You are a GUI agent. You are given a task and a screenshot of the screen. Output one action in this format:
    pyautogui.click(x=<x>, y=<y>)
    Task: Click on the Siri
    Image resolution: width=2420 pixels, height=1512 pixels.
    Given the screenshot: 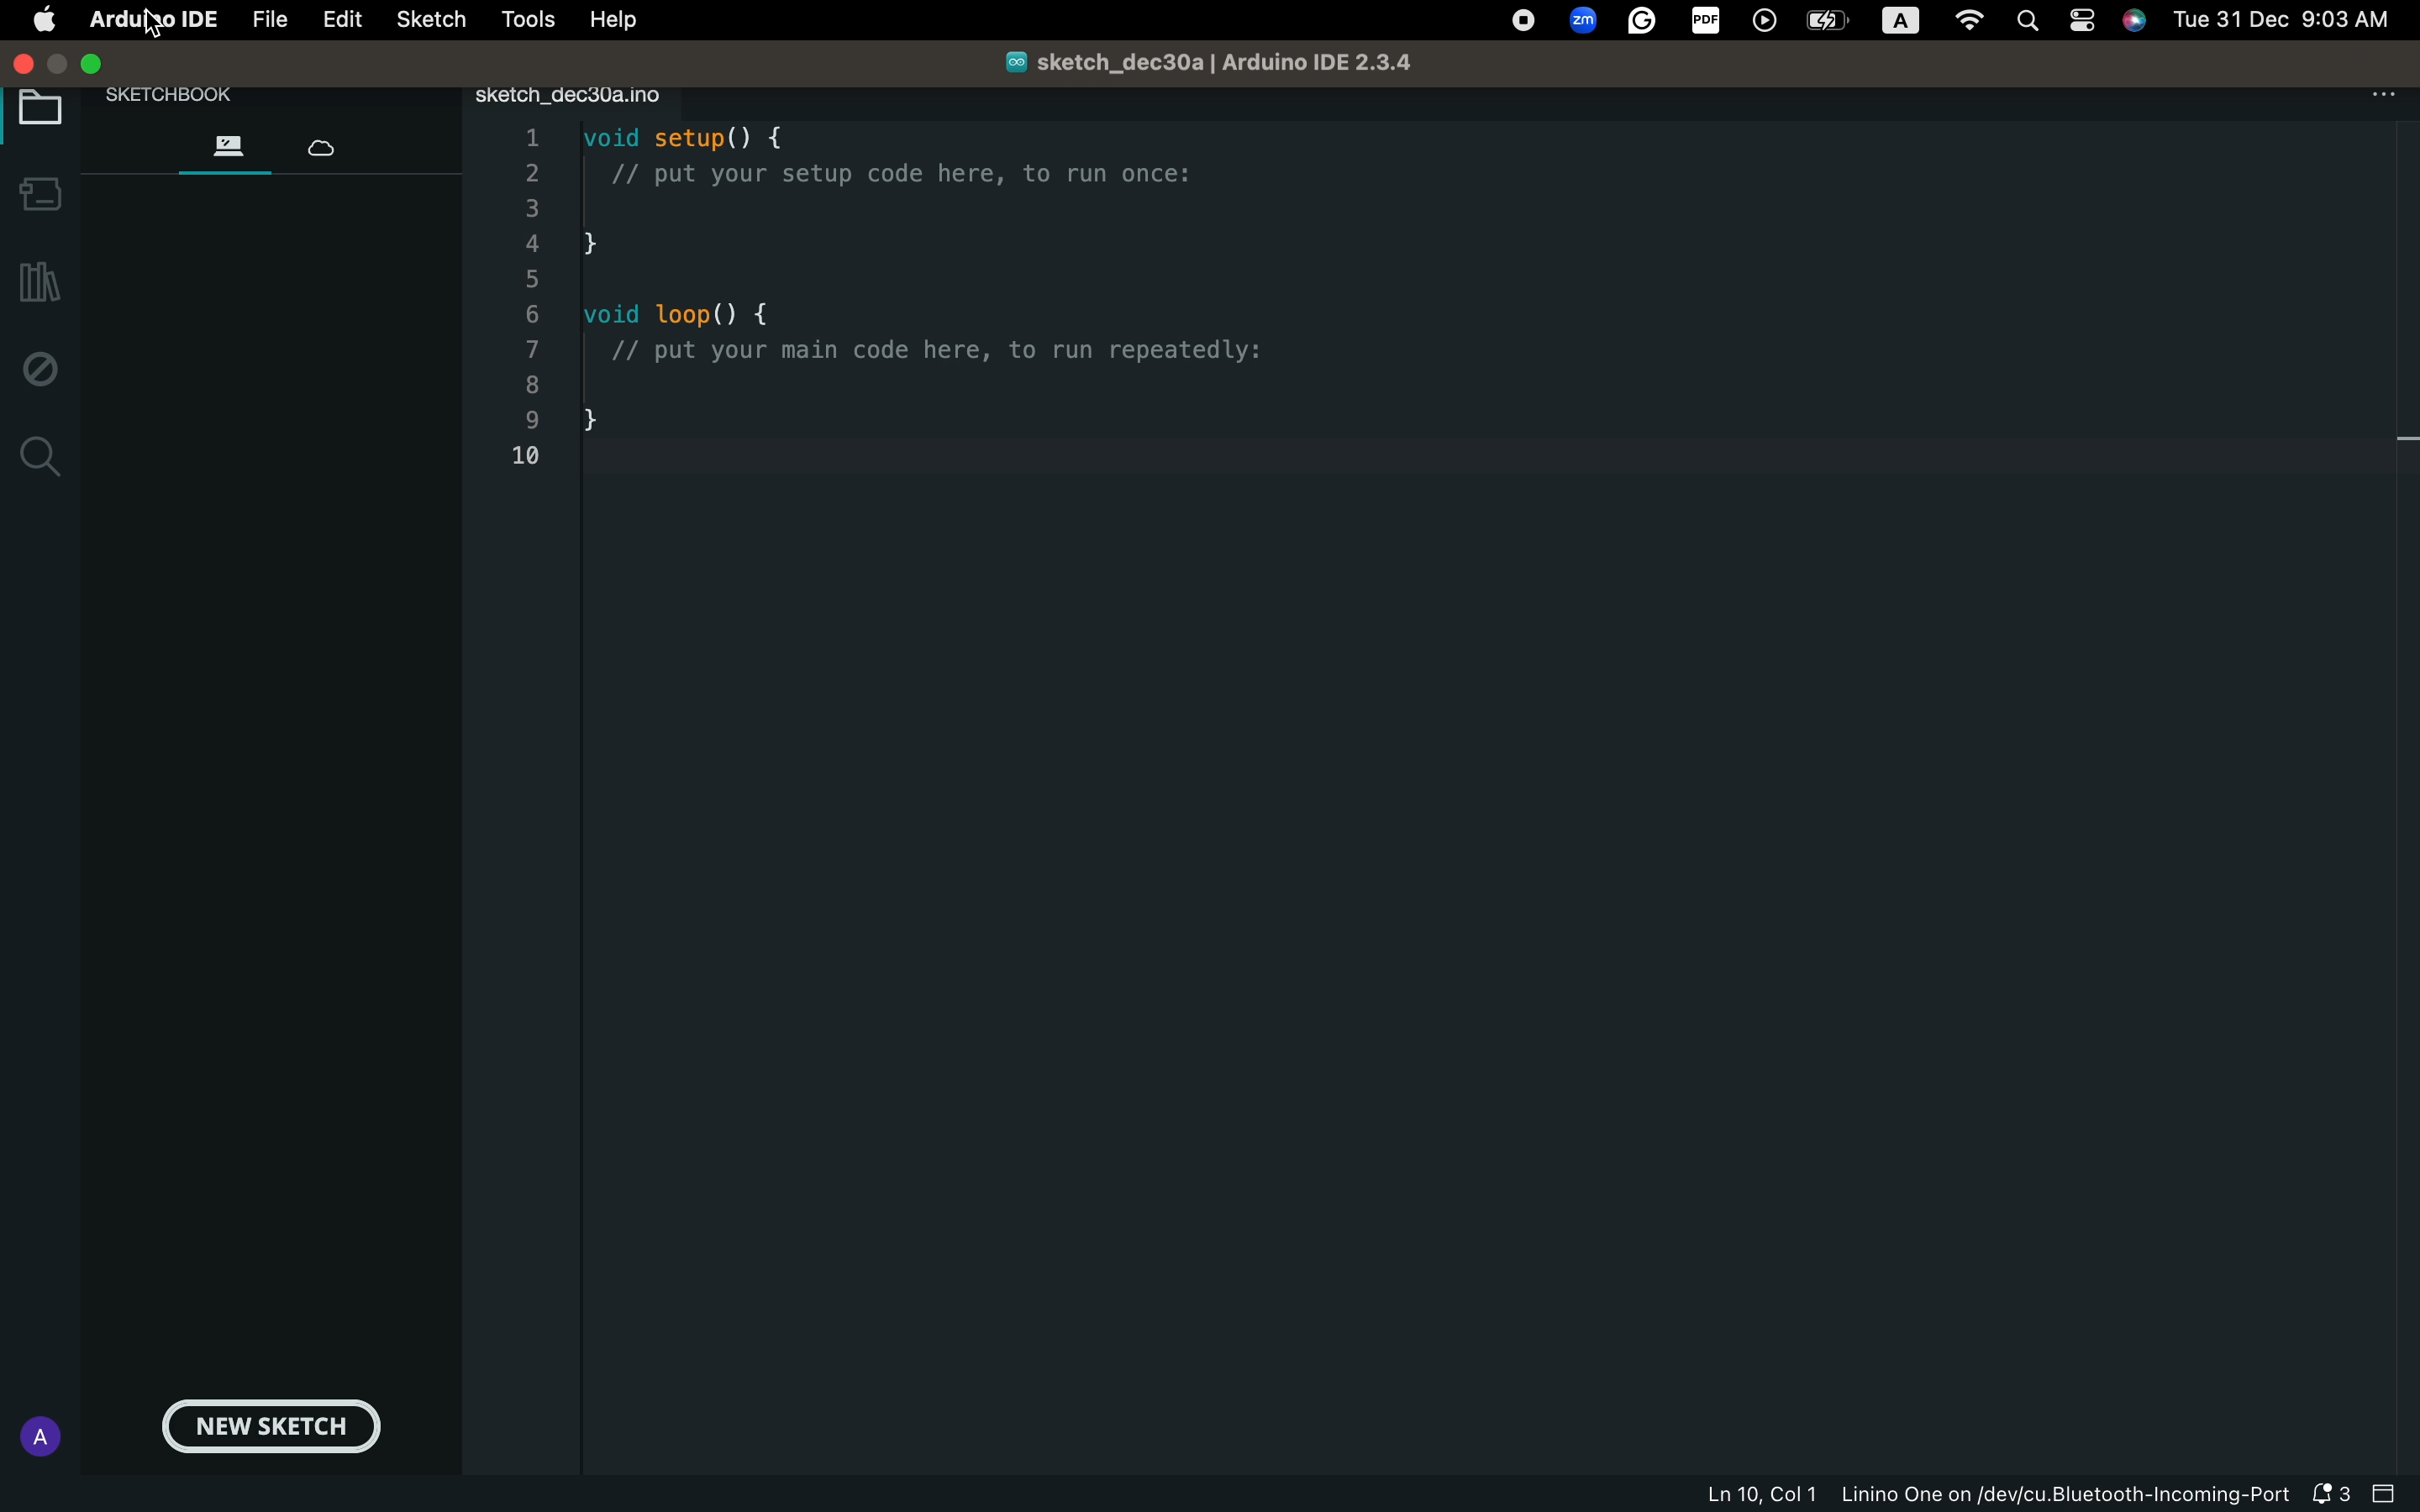 What is the action you would take?
    pyautogui.click(x=2137, y=18)
    